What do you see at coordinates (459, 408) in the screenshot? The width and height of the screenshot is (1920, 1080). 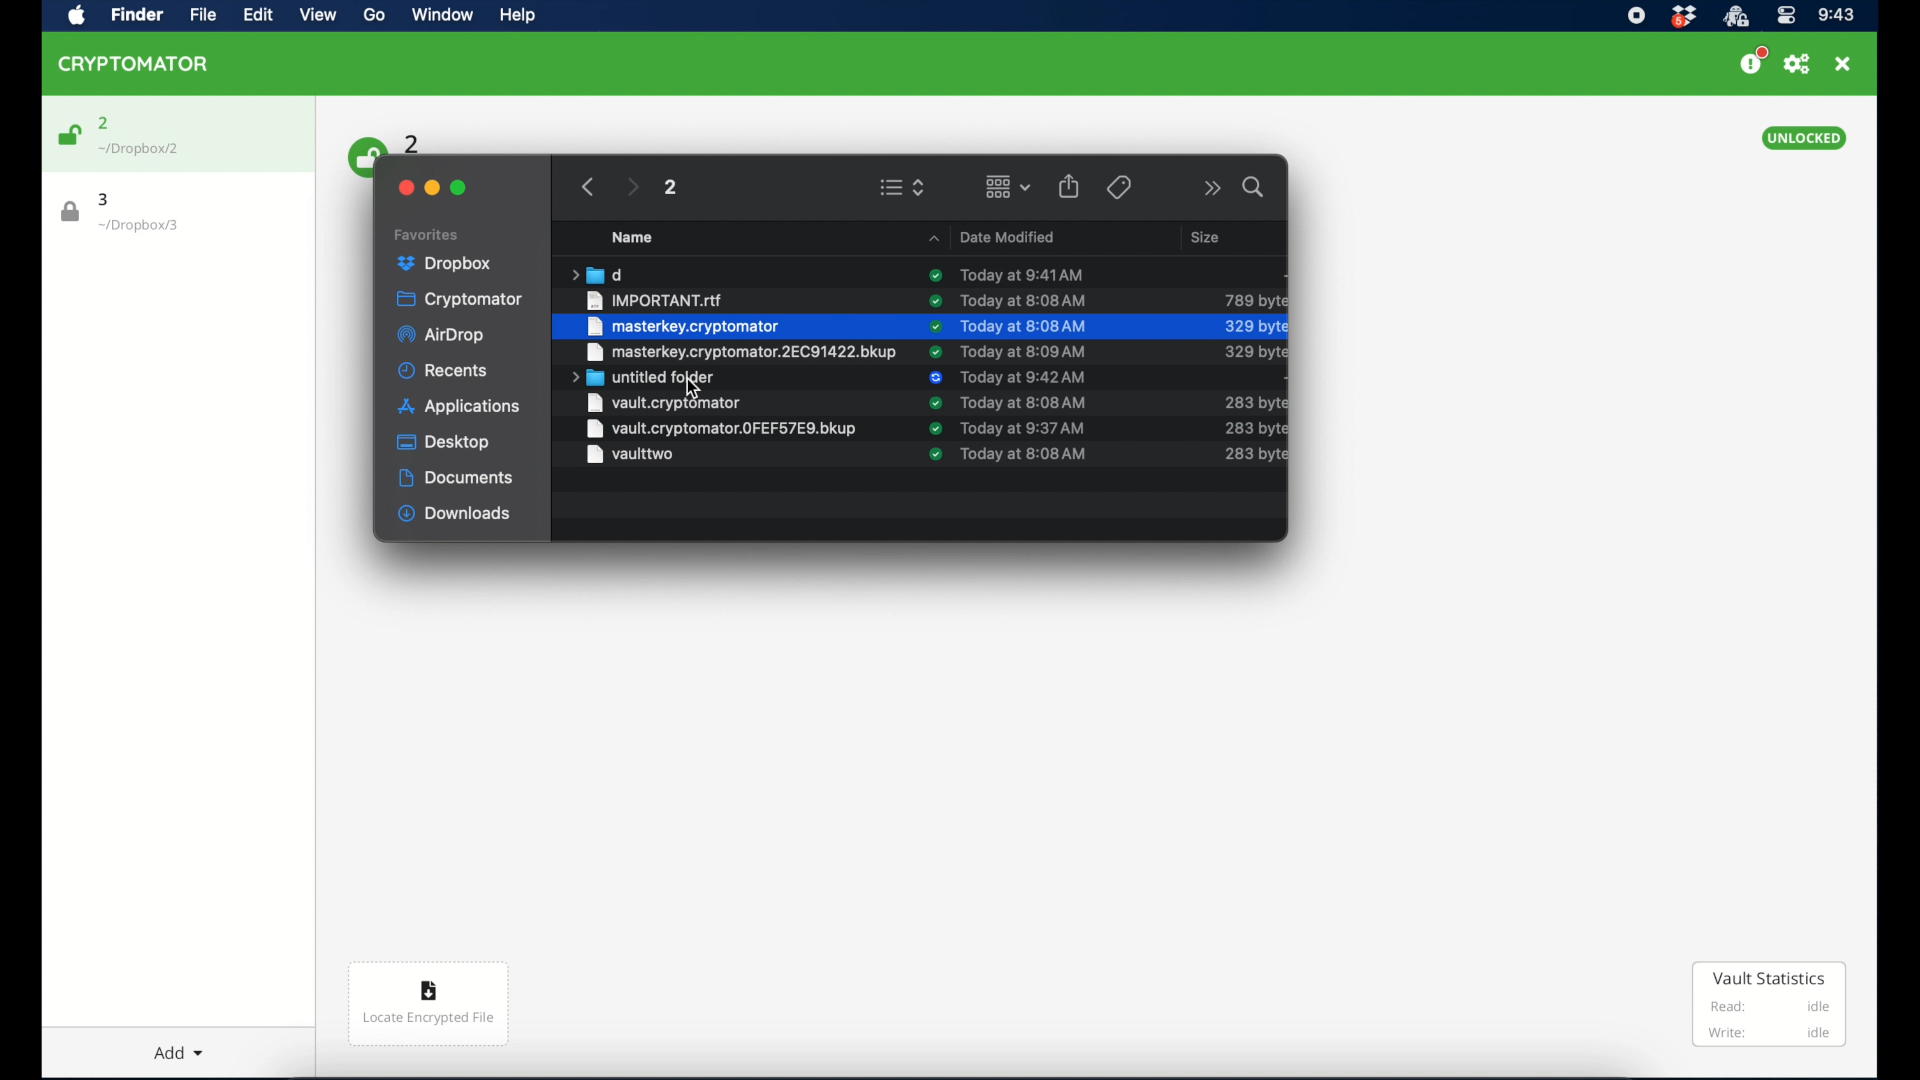 I see `applications` at bounding box center [459, 408].